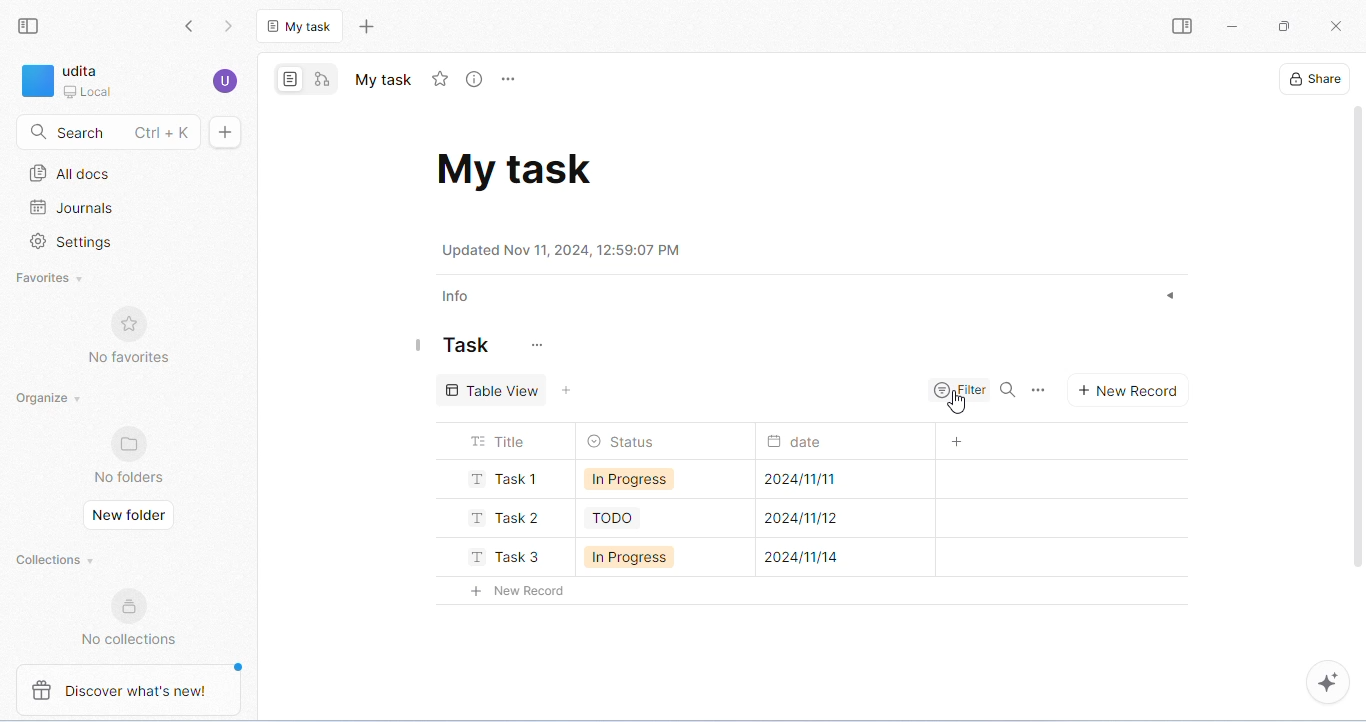 The width and height of the screenshot is (1366, 722). Describe the element at coordinates (73, 209) in the screenshot. I see `journals` at that location.